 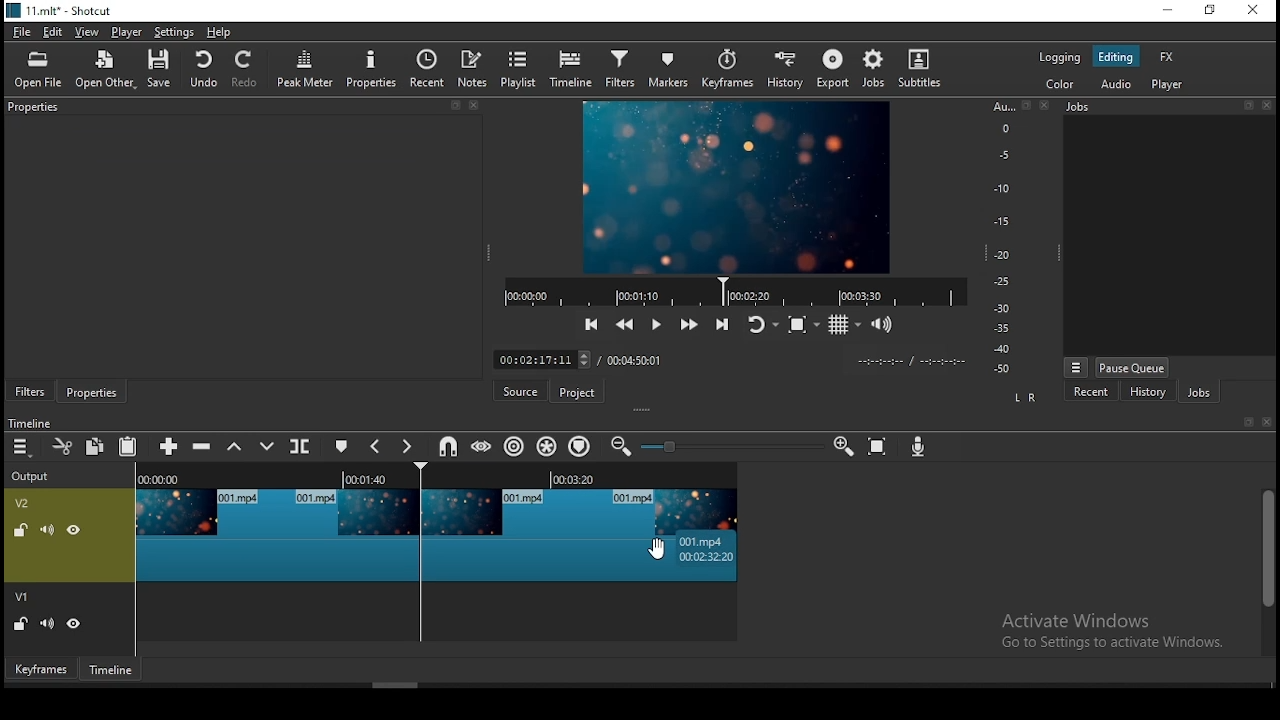 I want to click on , so click(x=30, y=421).